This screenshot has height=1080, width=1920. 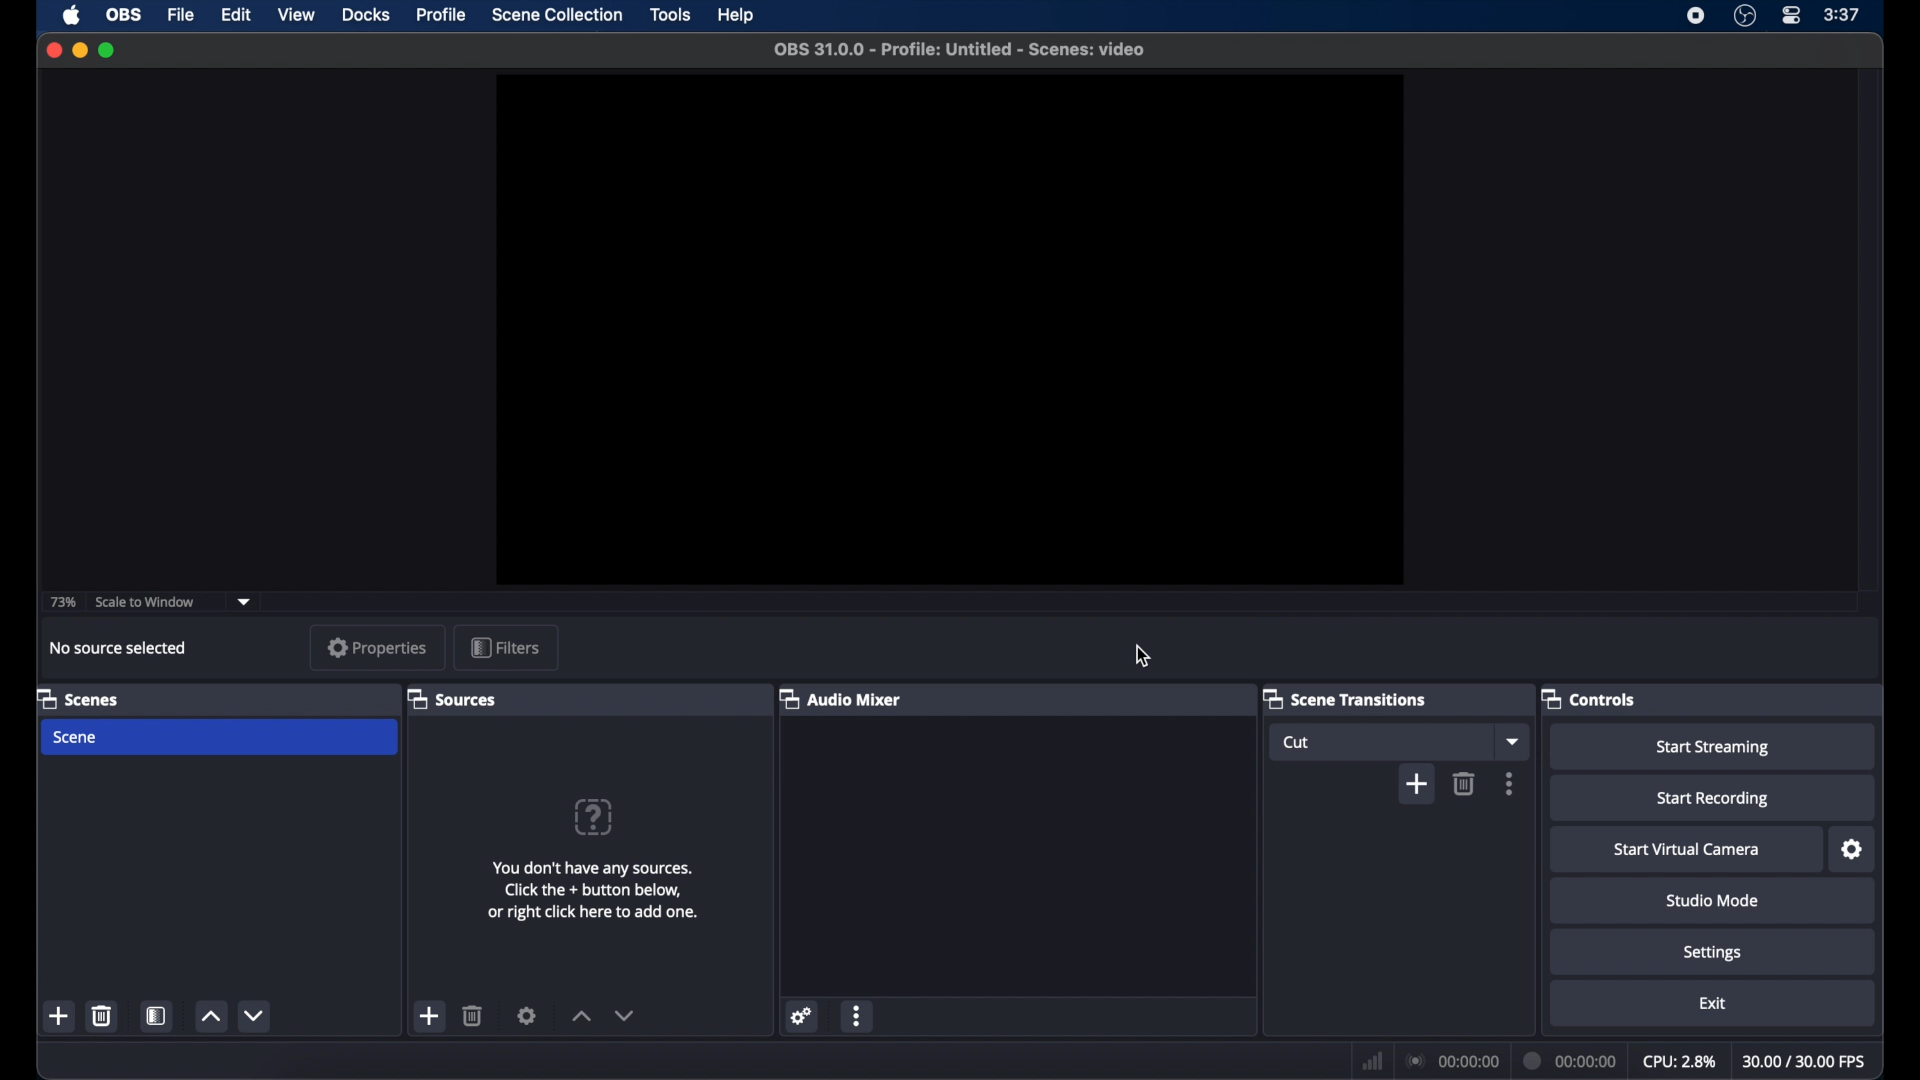 What do you see at coordinates (444, 14) in the screenshot?
I see `profile` at bounding box center [444, 14].